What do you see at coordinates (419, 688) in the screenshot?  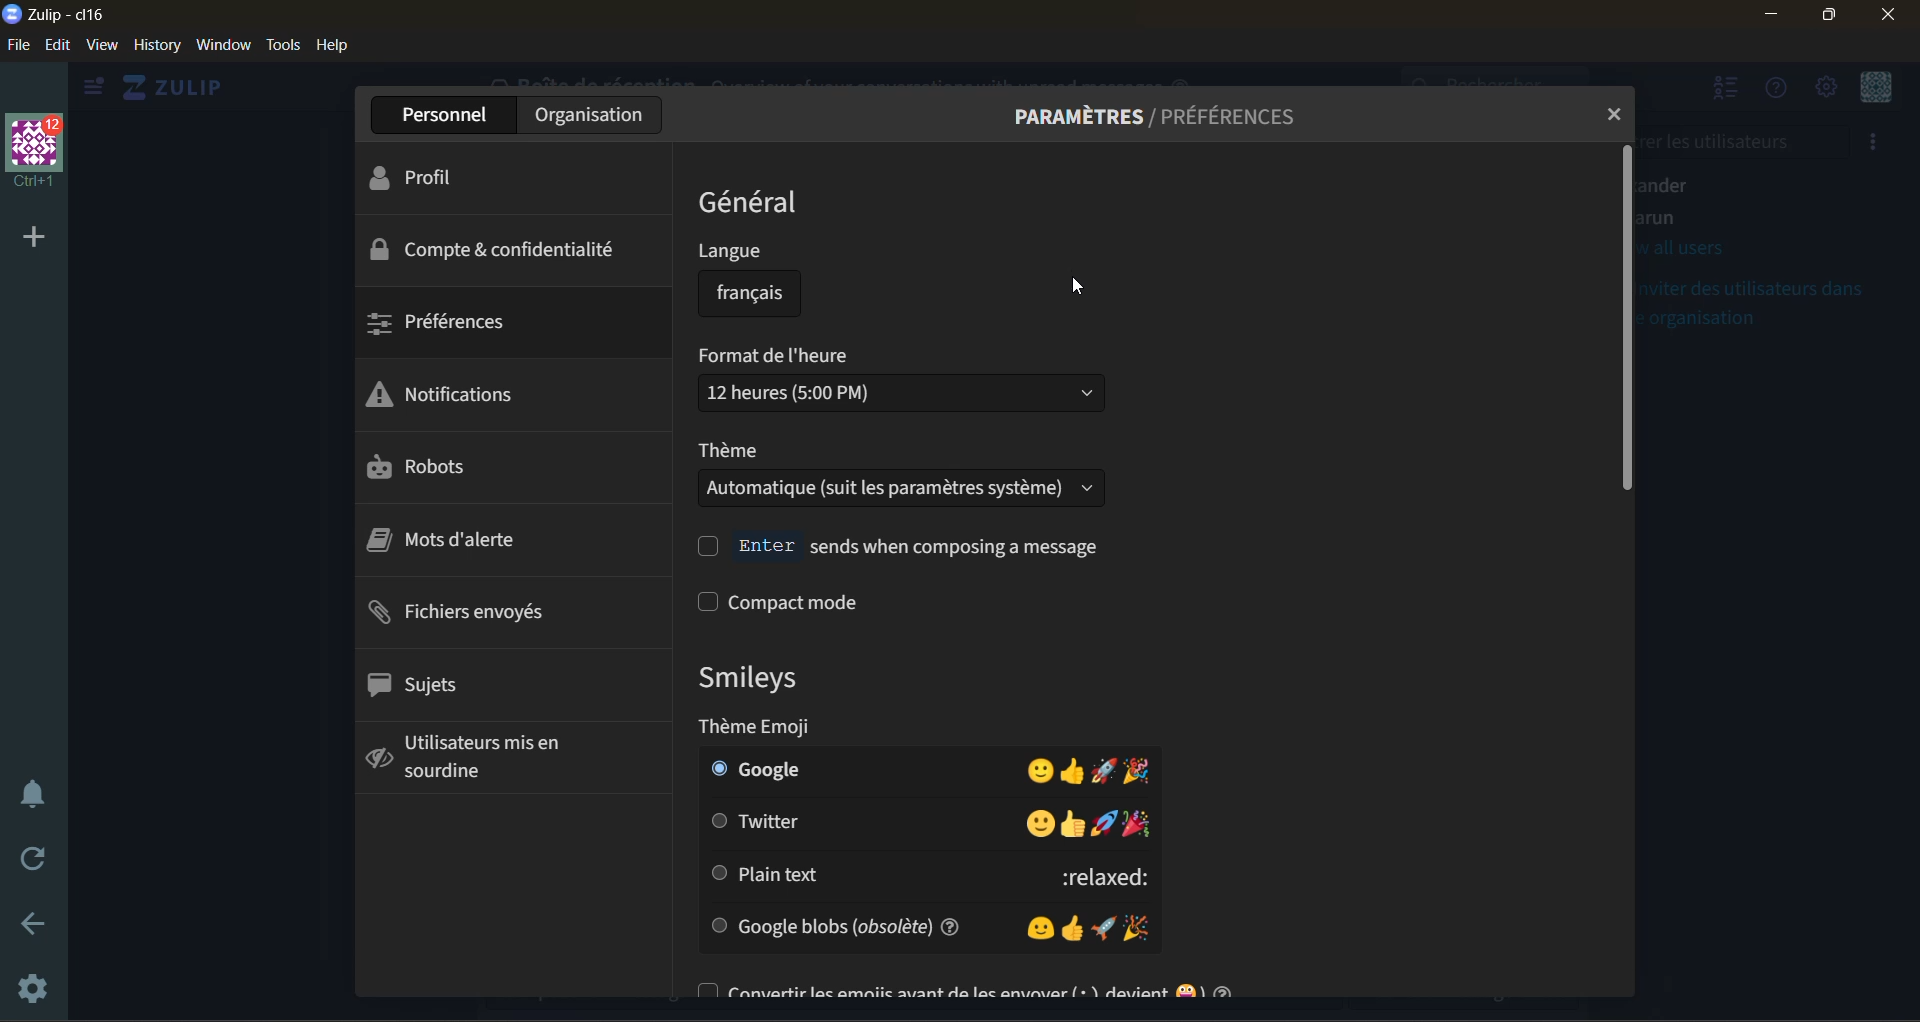 I see `topics` at bounding box center [419, 688].